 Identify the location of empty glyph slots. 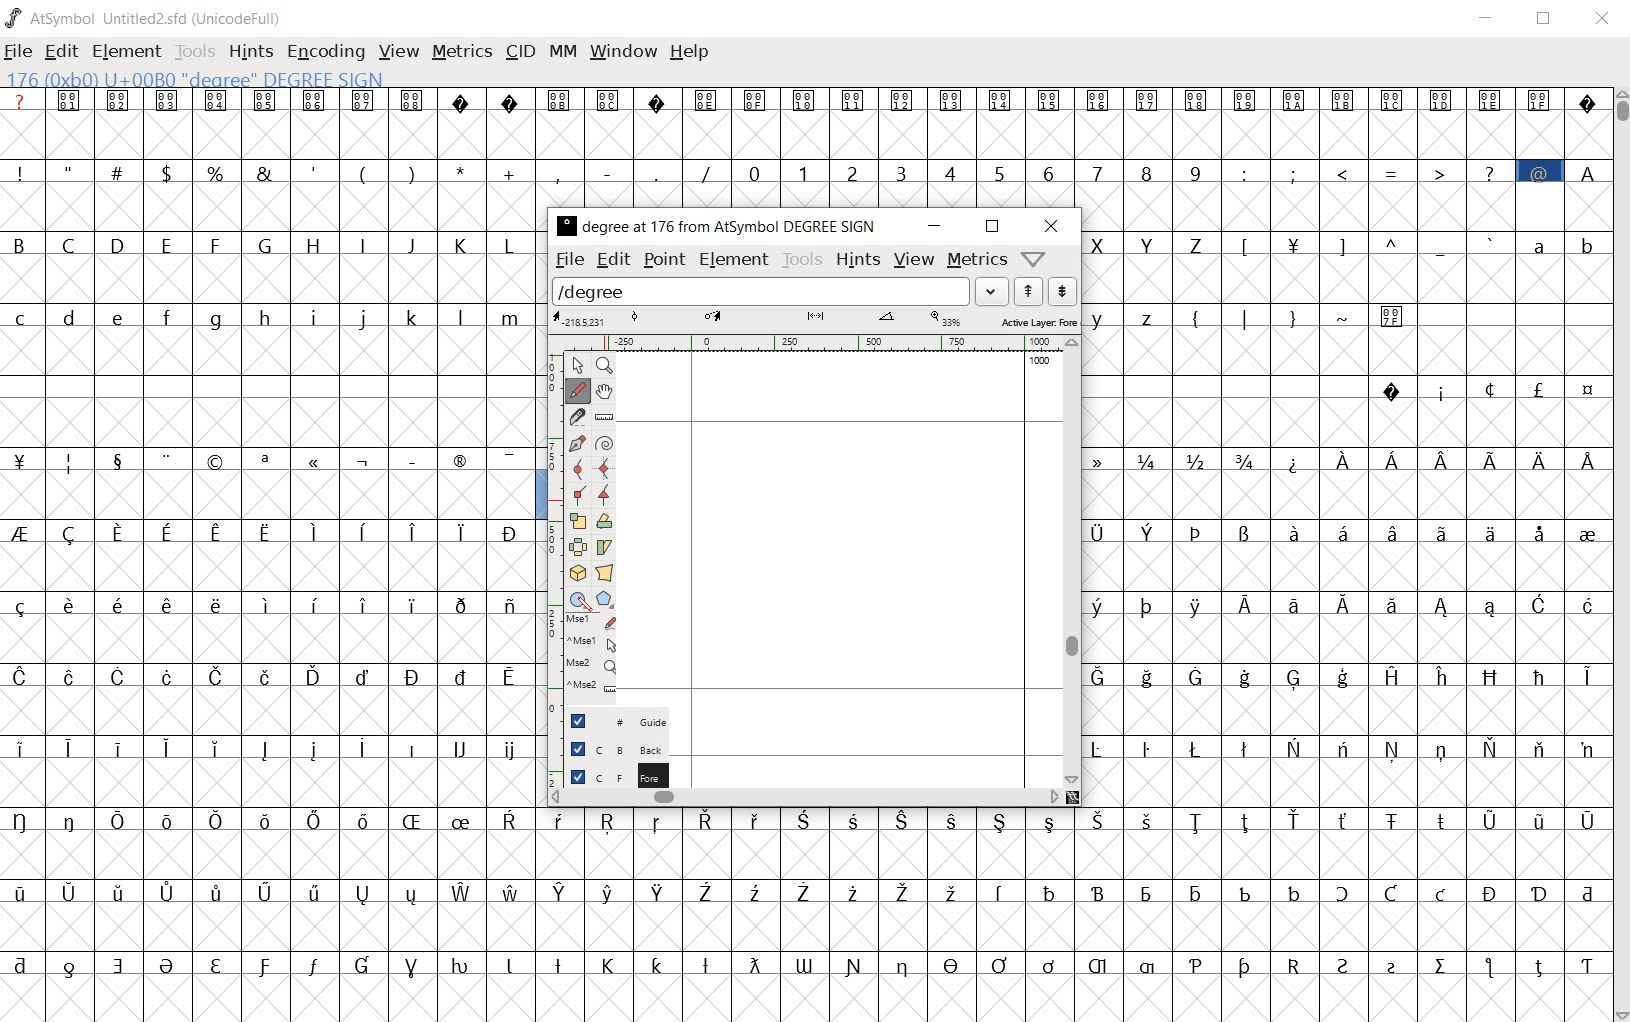
(273, 857).